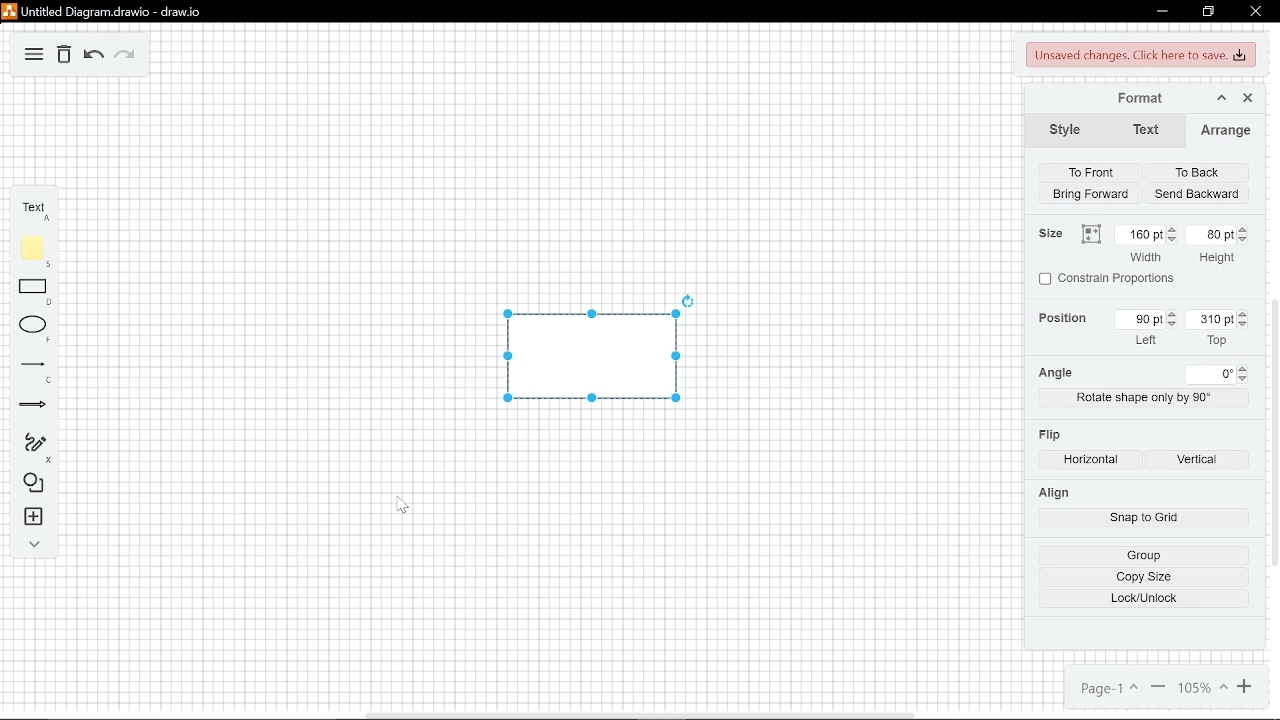 This screenshot has width=1280, height=720. What do you see at coordinates (1140, 321) in the screenshot?
I see `current left position` at bounding box center [1140, 321].